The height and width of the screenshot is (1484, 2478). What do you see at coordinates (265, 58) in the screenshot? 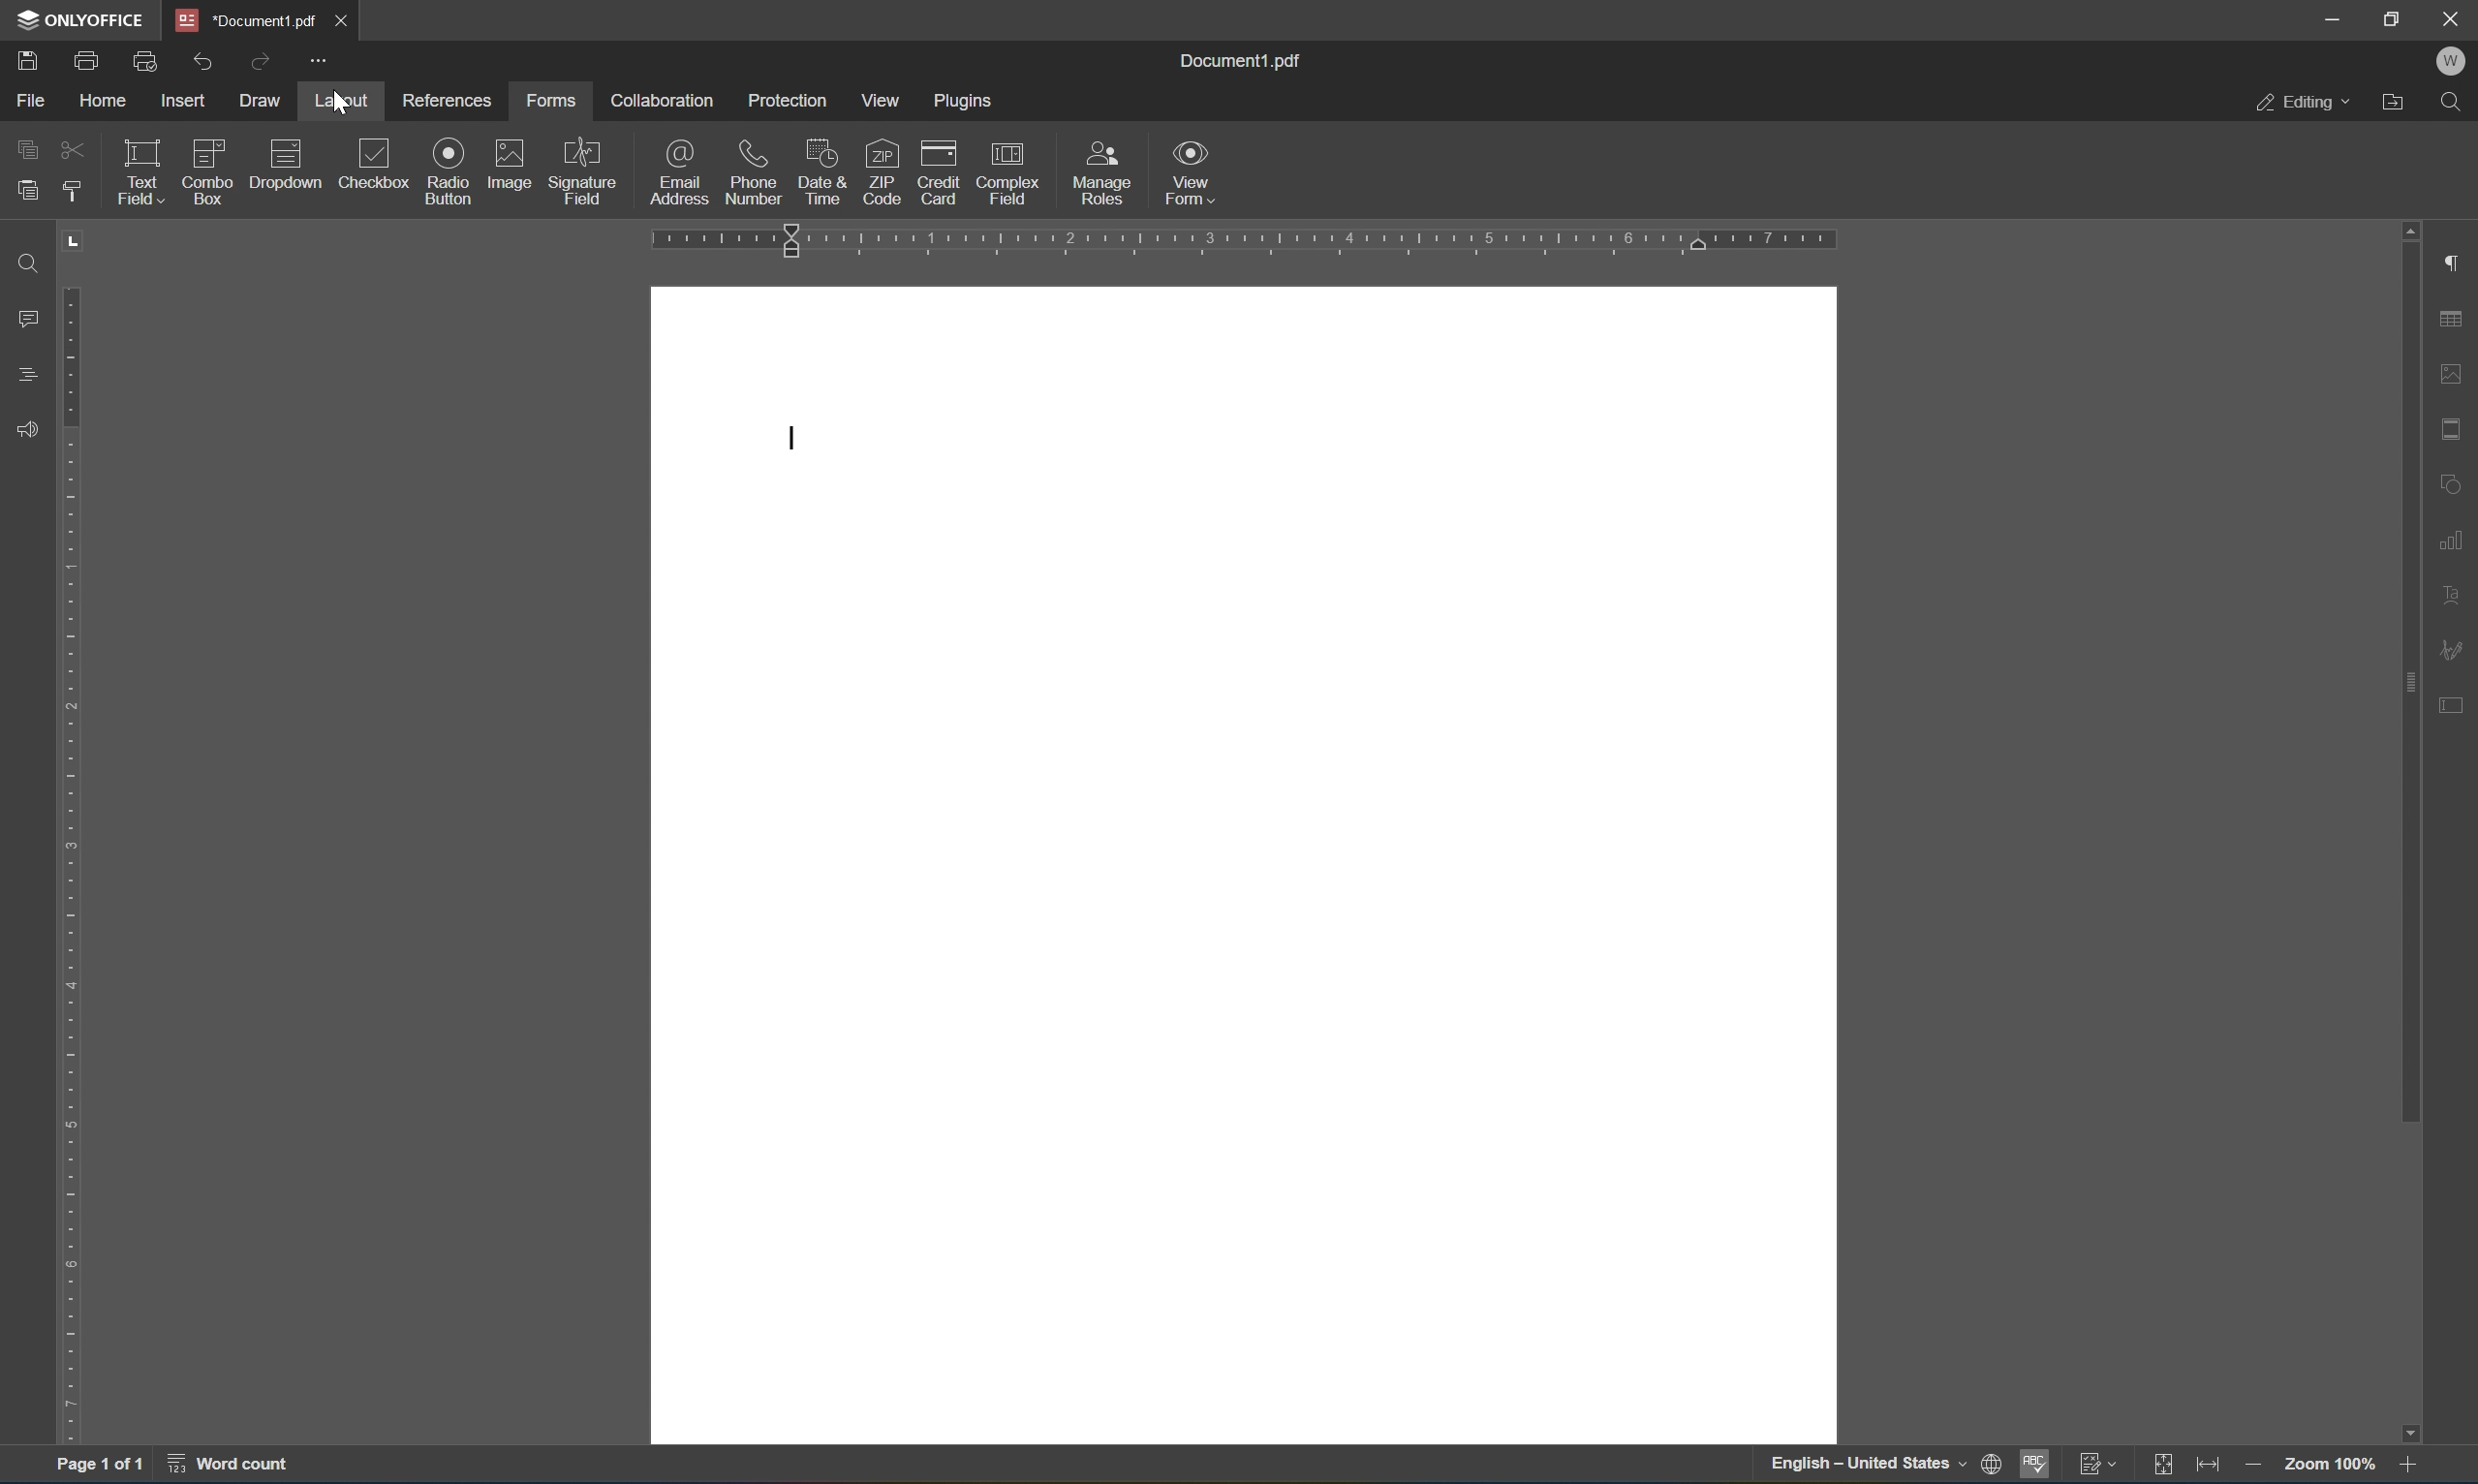
I see `redo` at bounding box center [265, 58].